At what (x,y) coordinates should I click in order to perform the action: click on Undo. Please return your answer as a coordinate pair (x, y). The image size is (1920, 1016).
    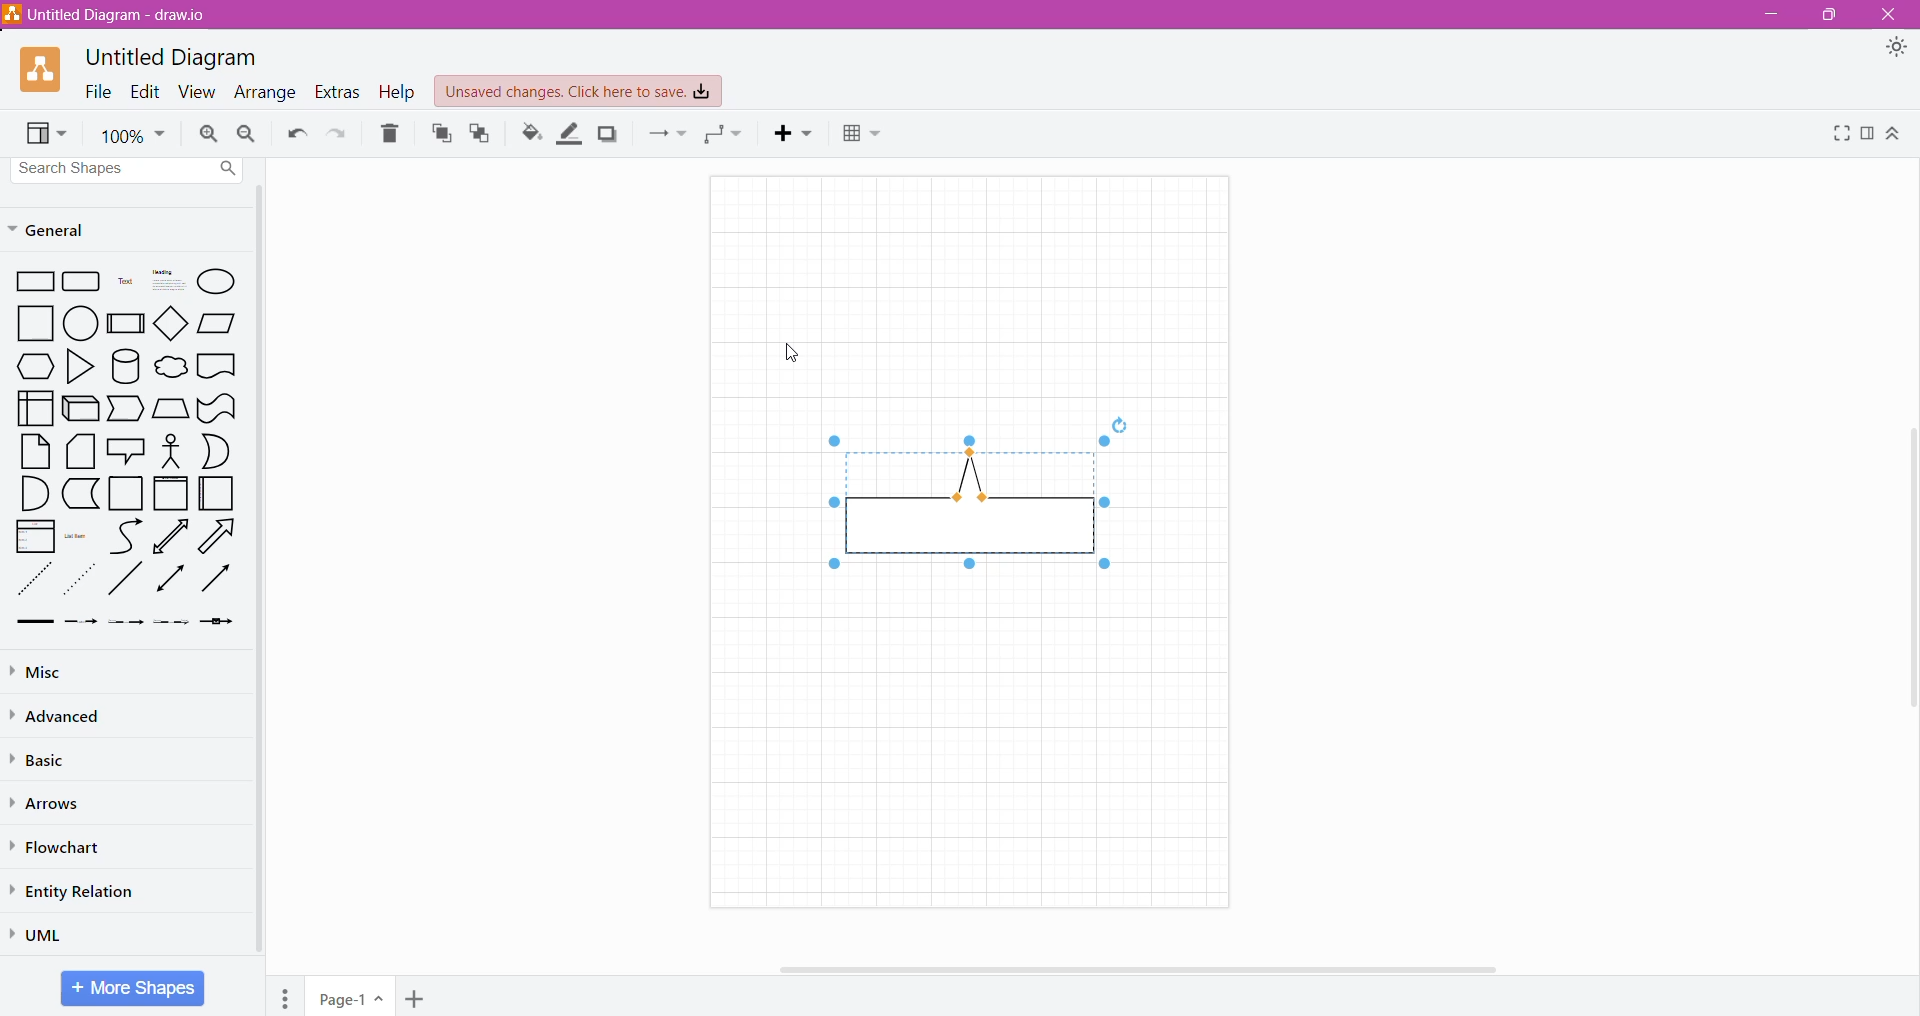
    Looking at the image, I should click on (297, 134).